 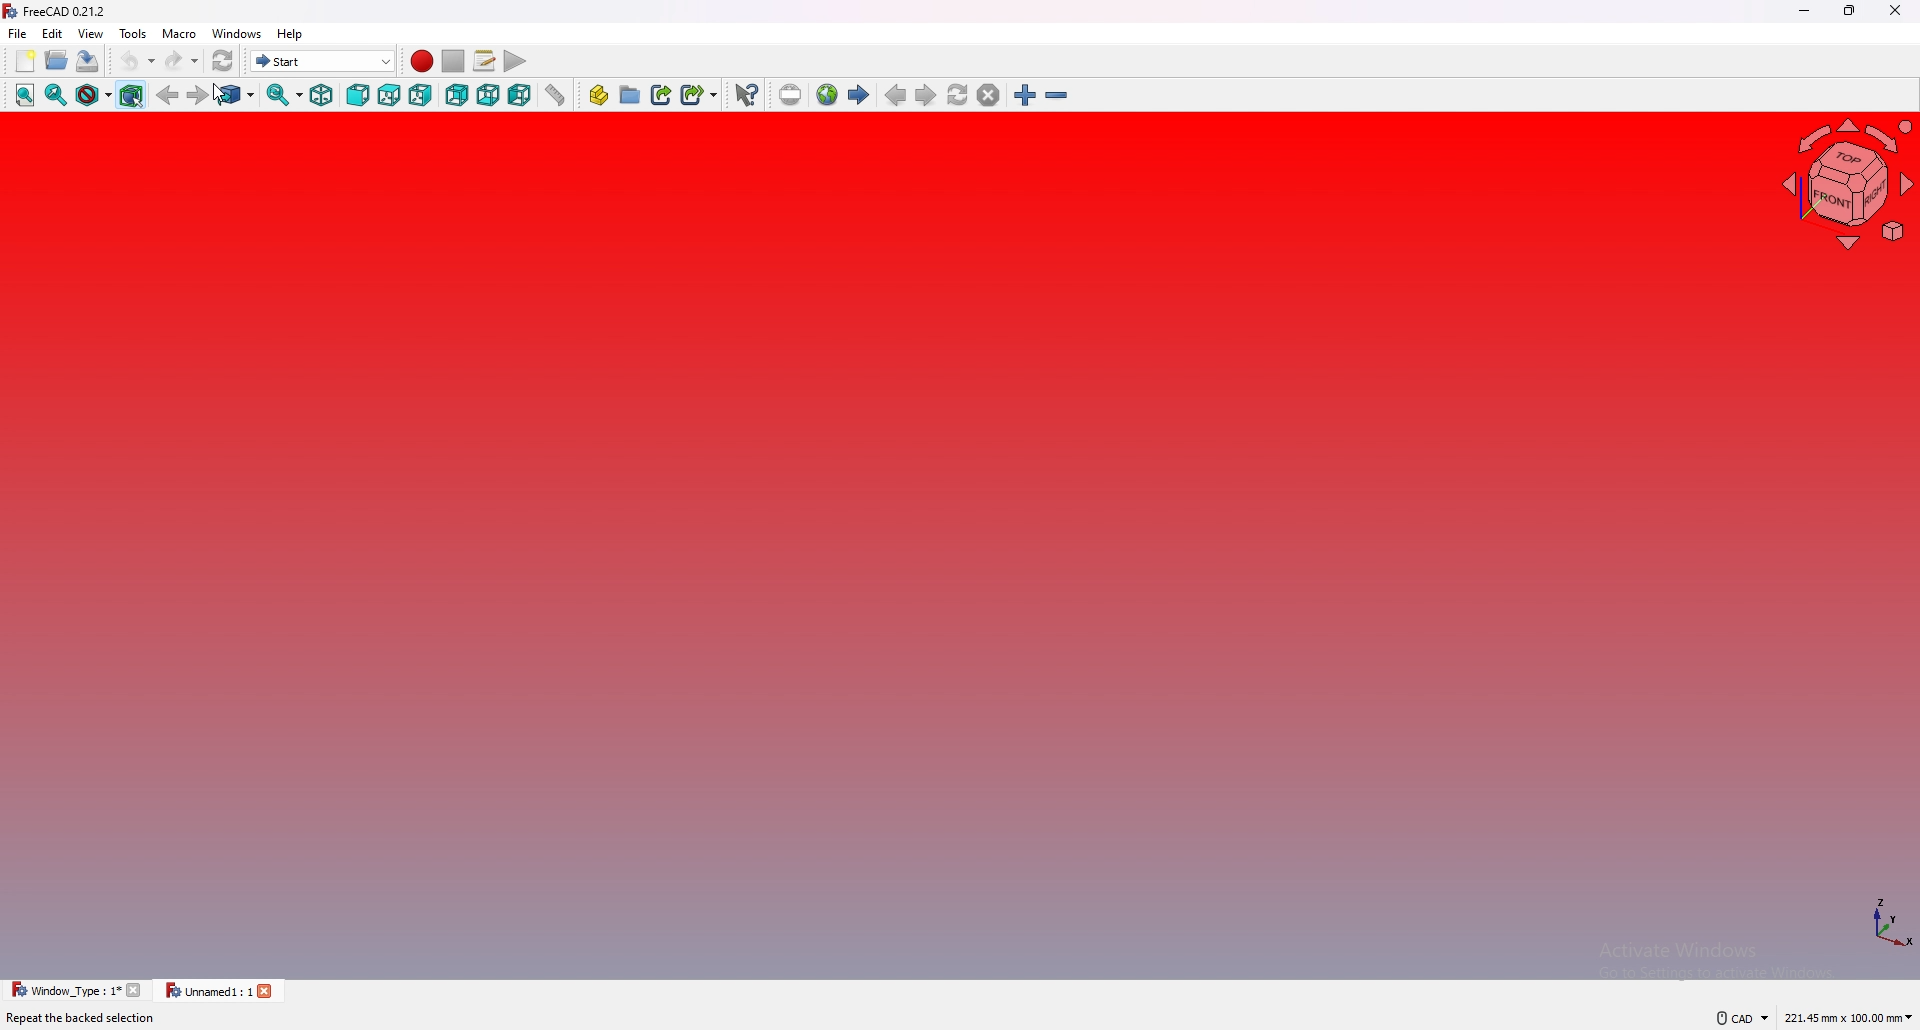 I want to click on bottom, so click(x=489, y=94).